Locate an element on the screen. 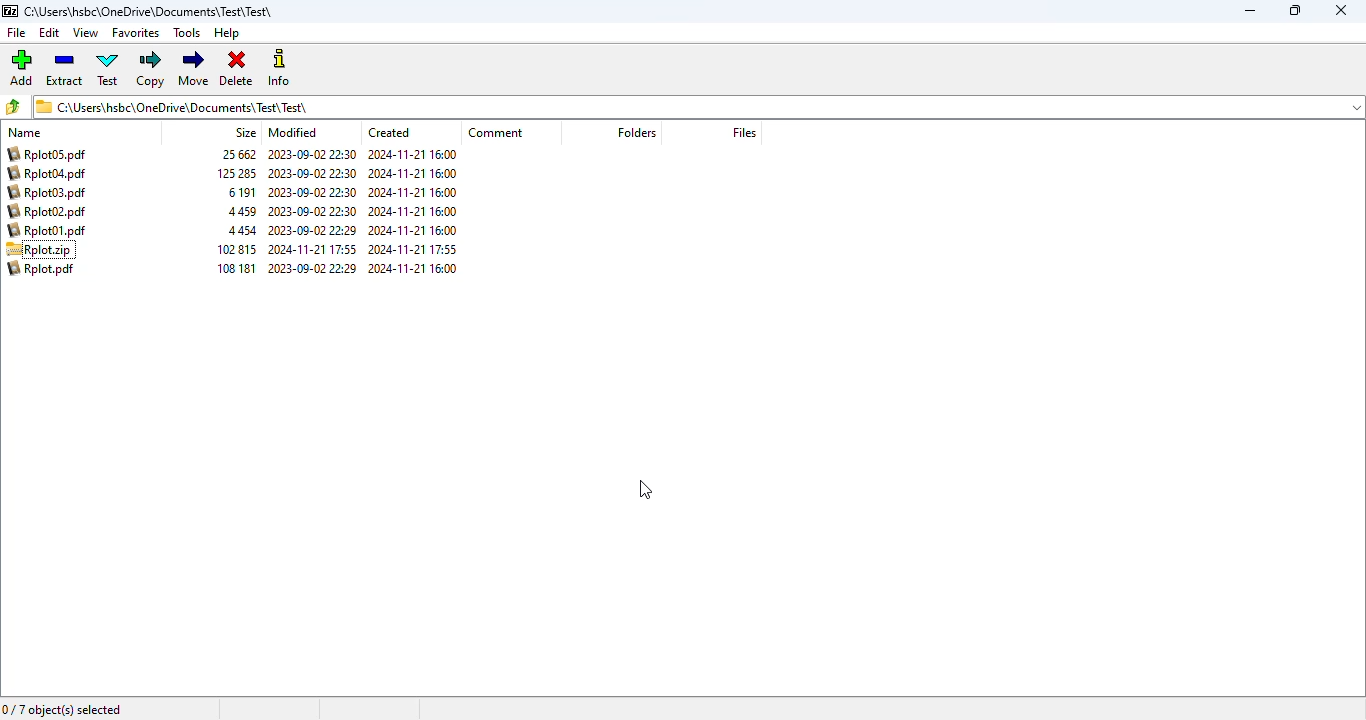 This screenshot has width=1366, height=720. 4 459 is located at coordinates (241, 212).